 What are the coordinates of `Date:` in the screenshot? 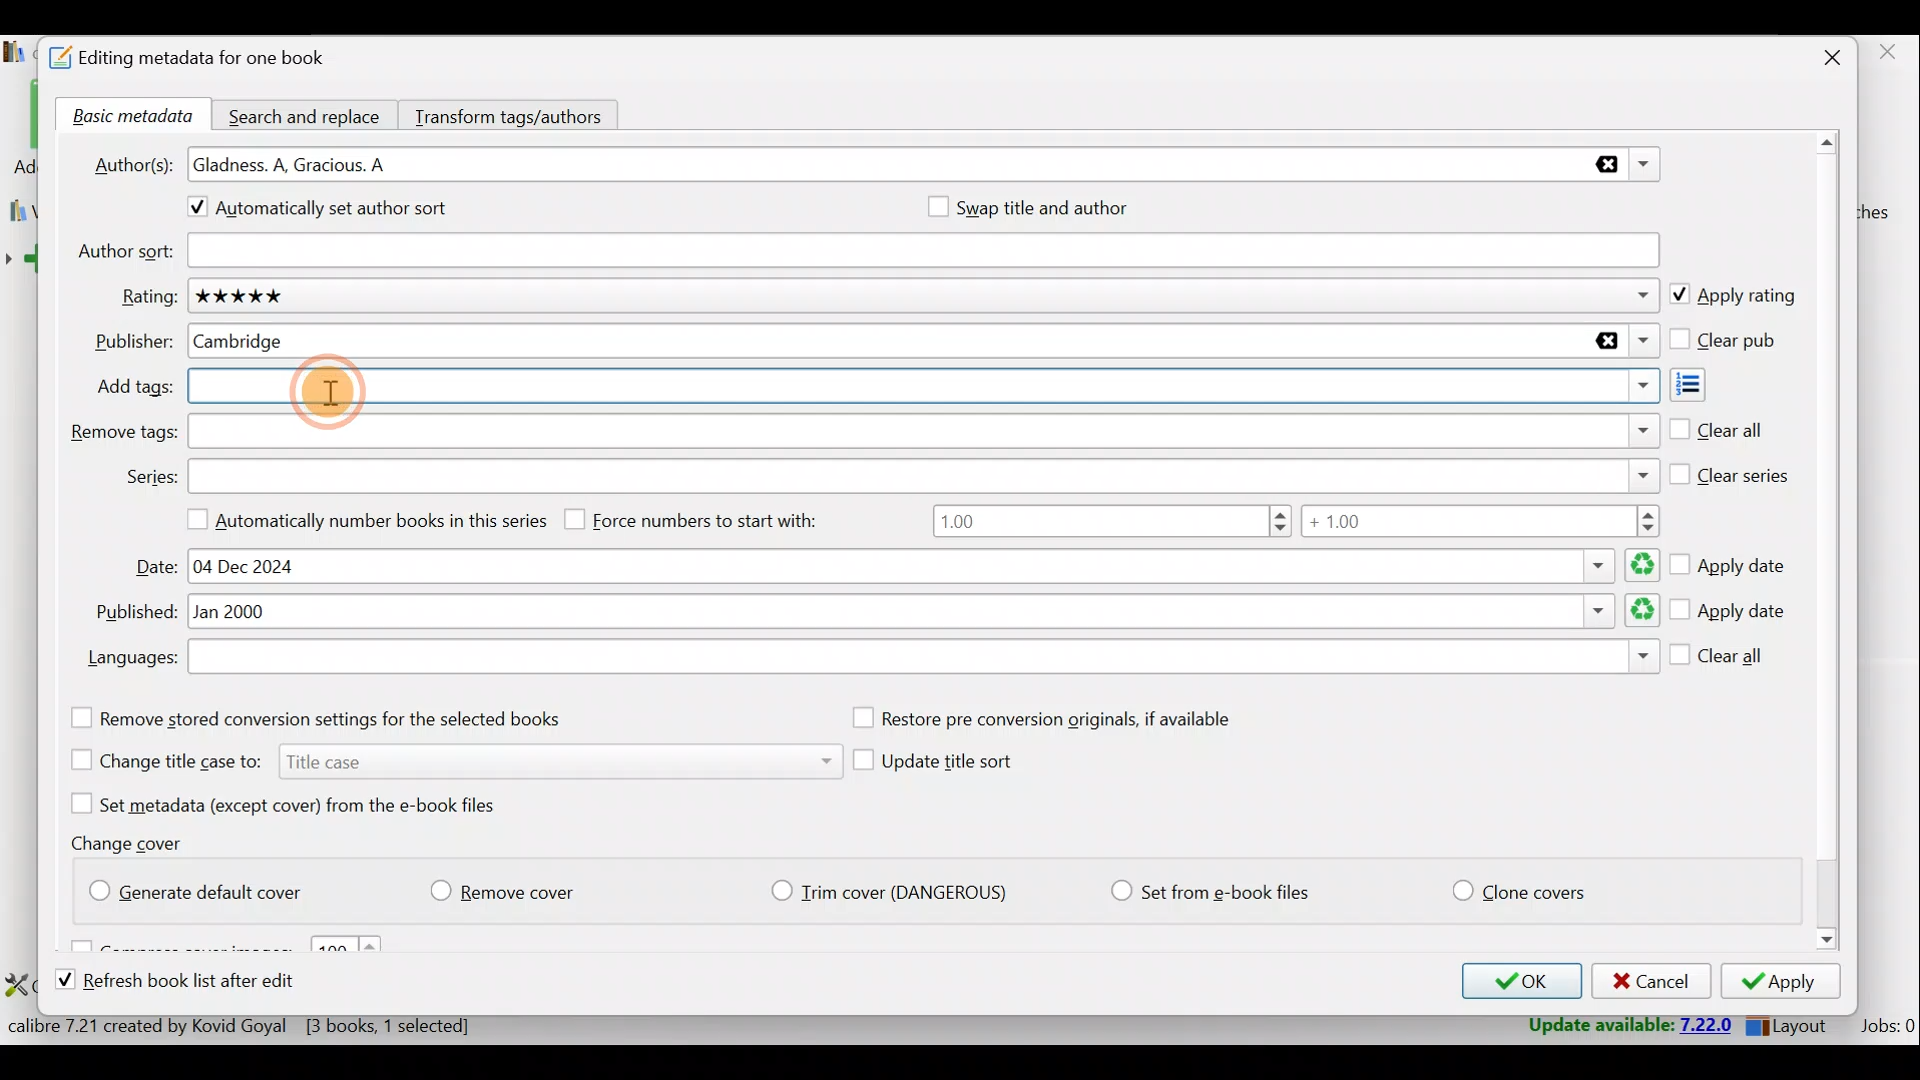 It's located at (157, 567).